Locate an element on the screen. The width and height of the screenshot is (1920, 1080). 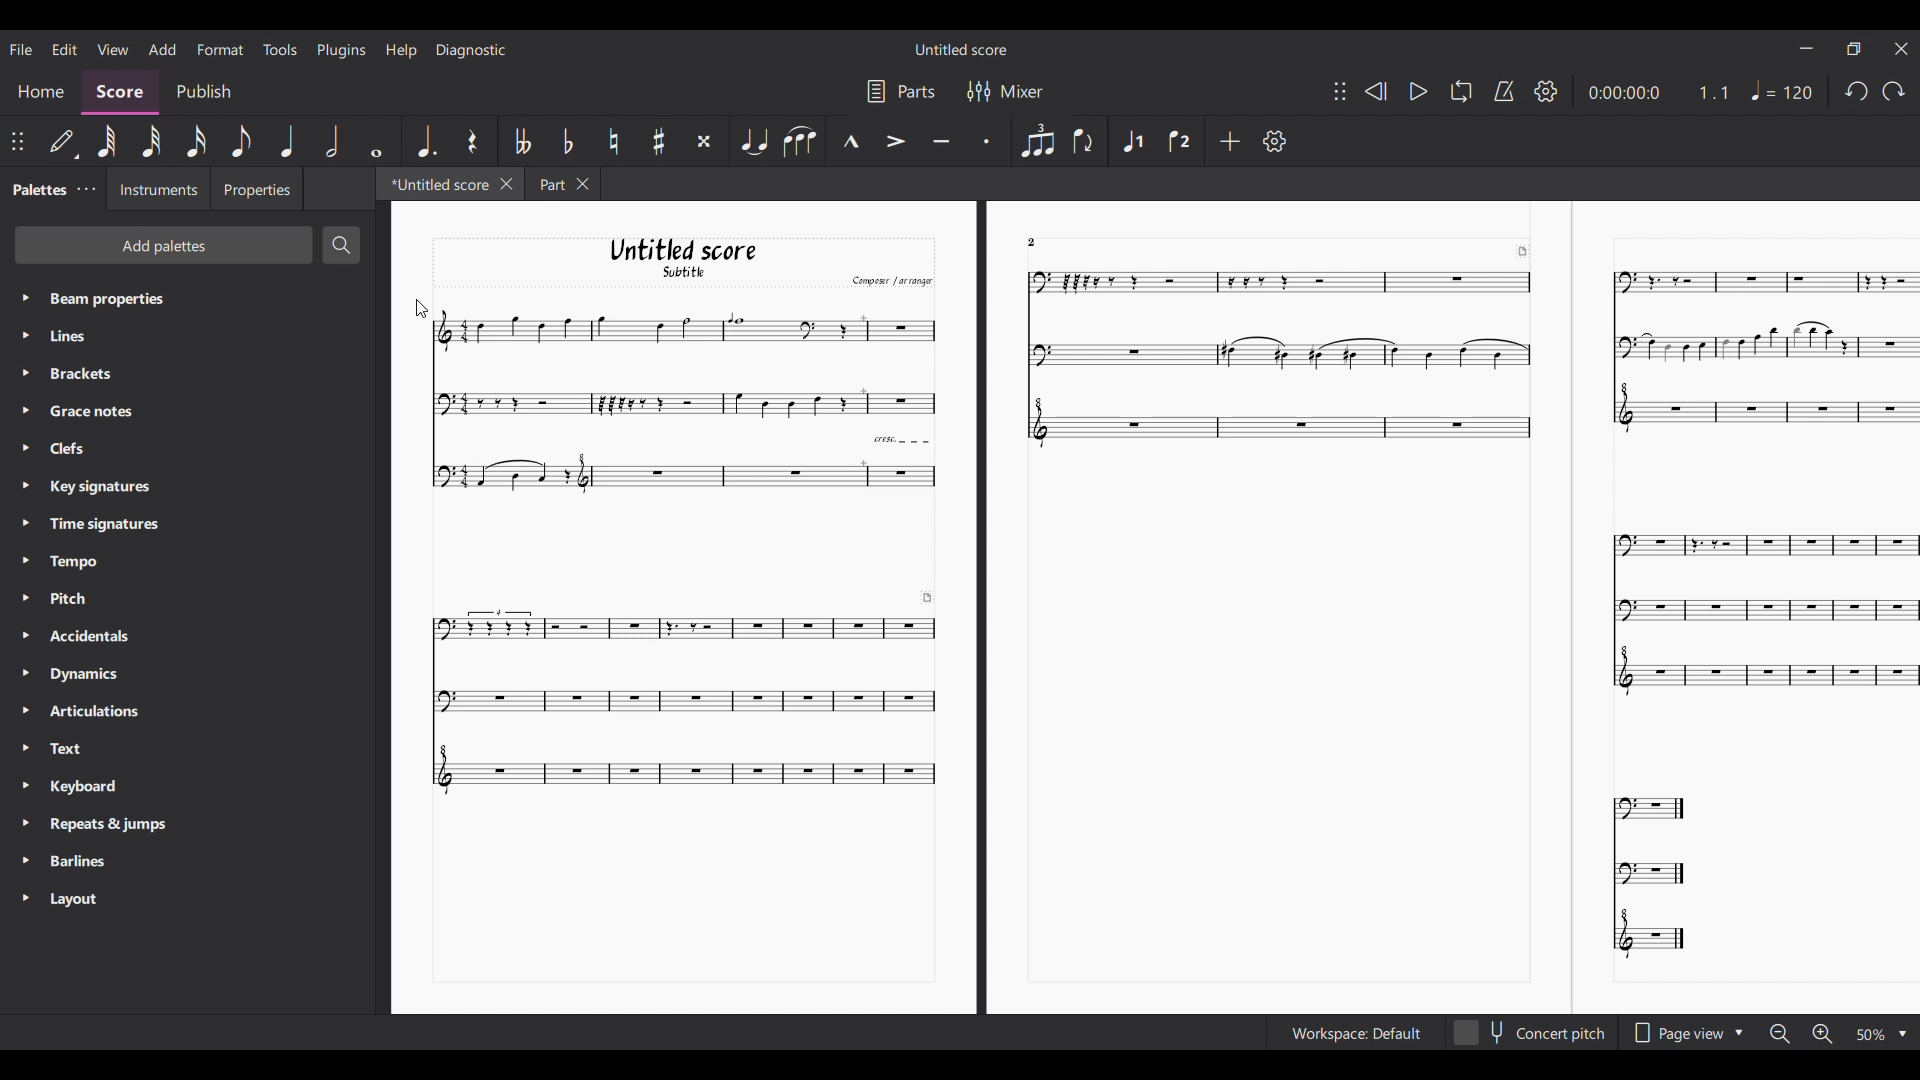
Close is located at coordinates (586, 184).